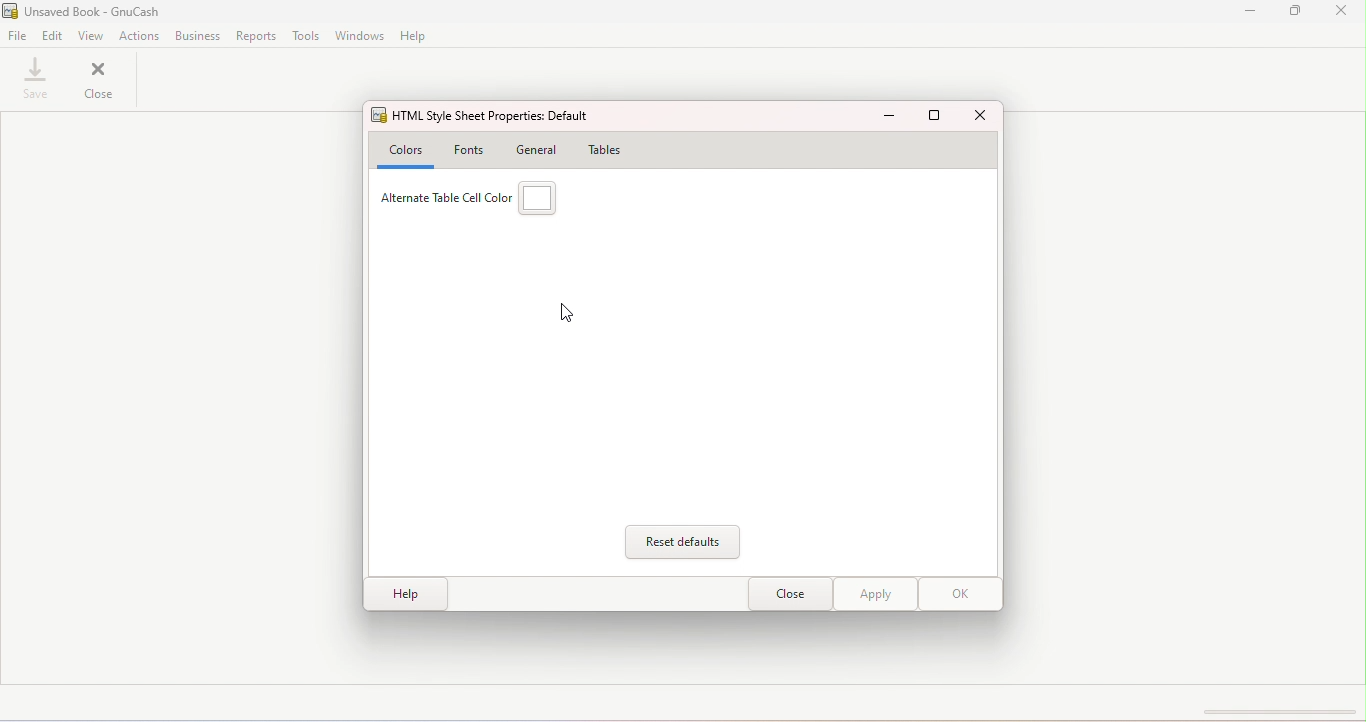  What do you see at coordinates (473, 152) in the screenshot?
I see `Fonts` at bounding box center [473, 152].